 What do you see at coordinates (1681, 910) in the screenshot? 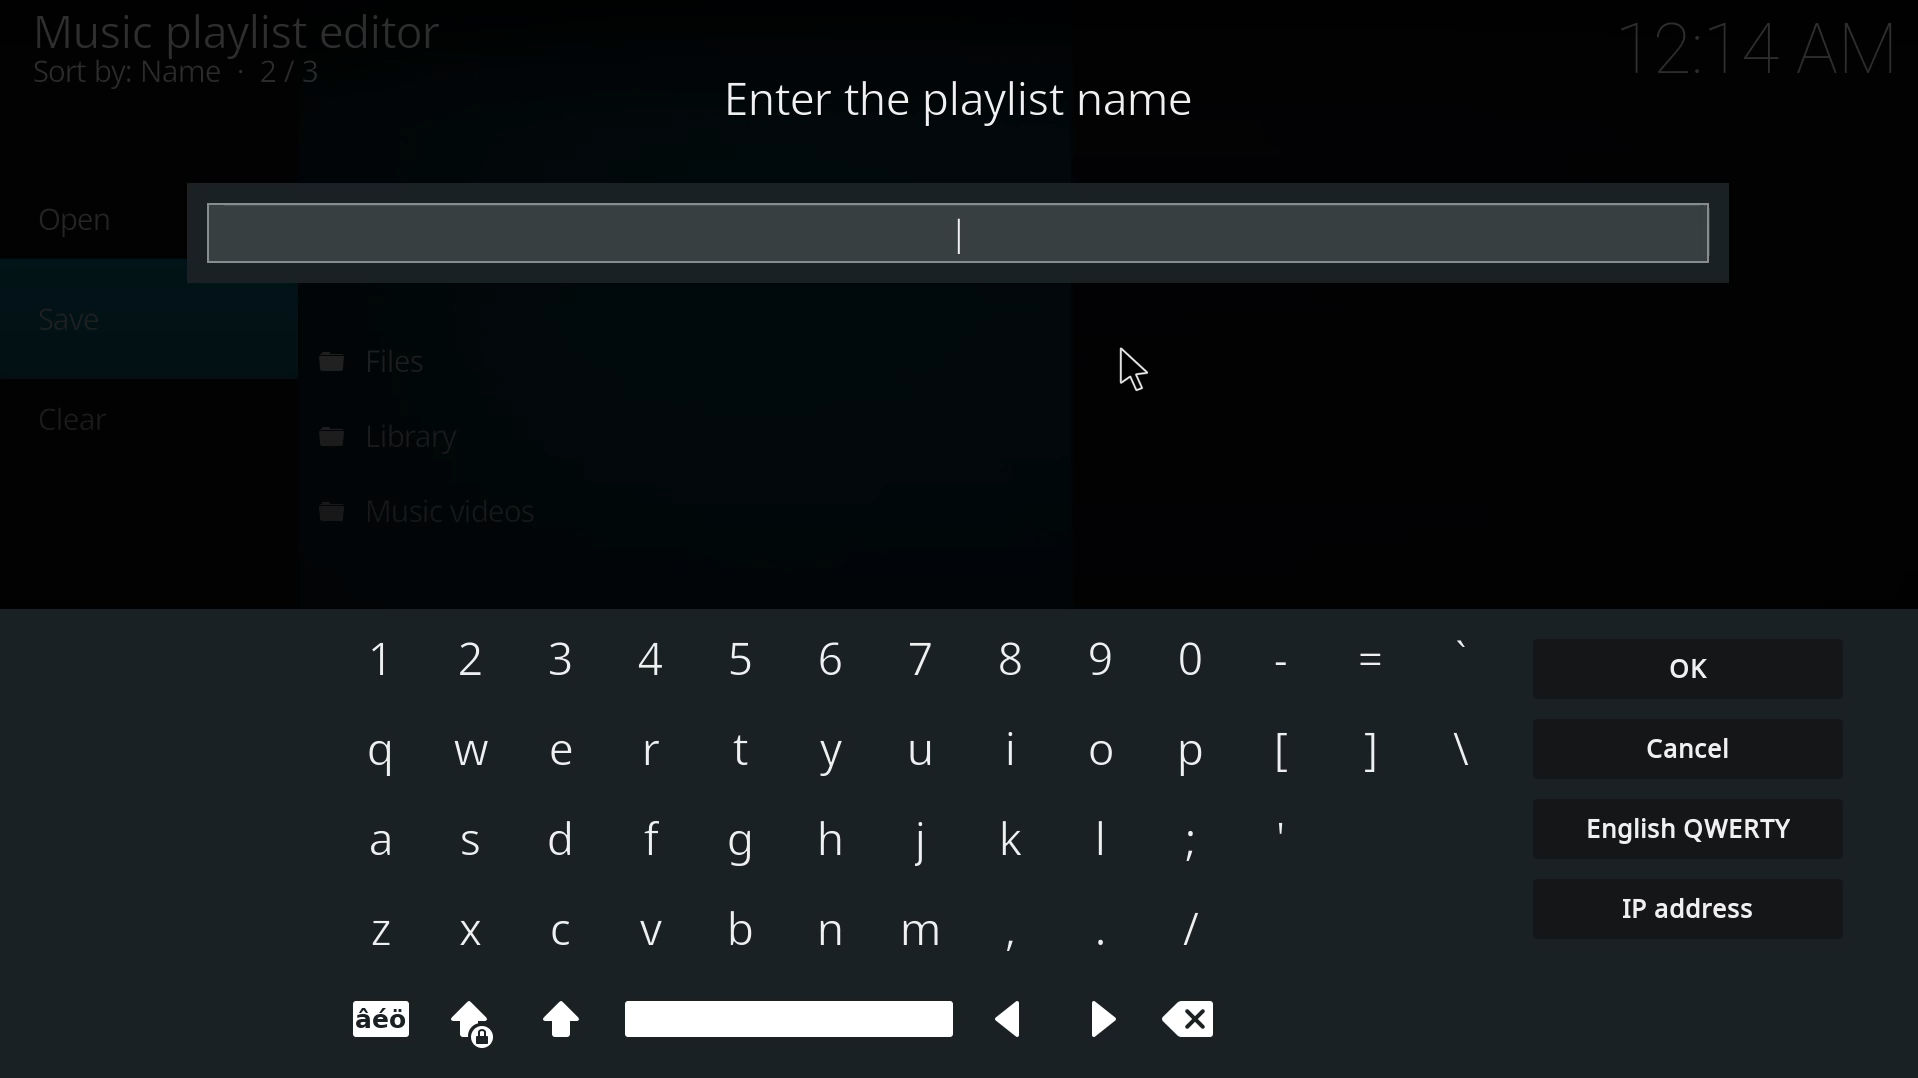
I see `ip address` at bounding box center [1681, 910].